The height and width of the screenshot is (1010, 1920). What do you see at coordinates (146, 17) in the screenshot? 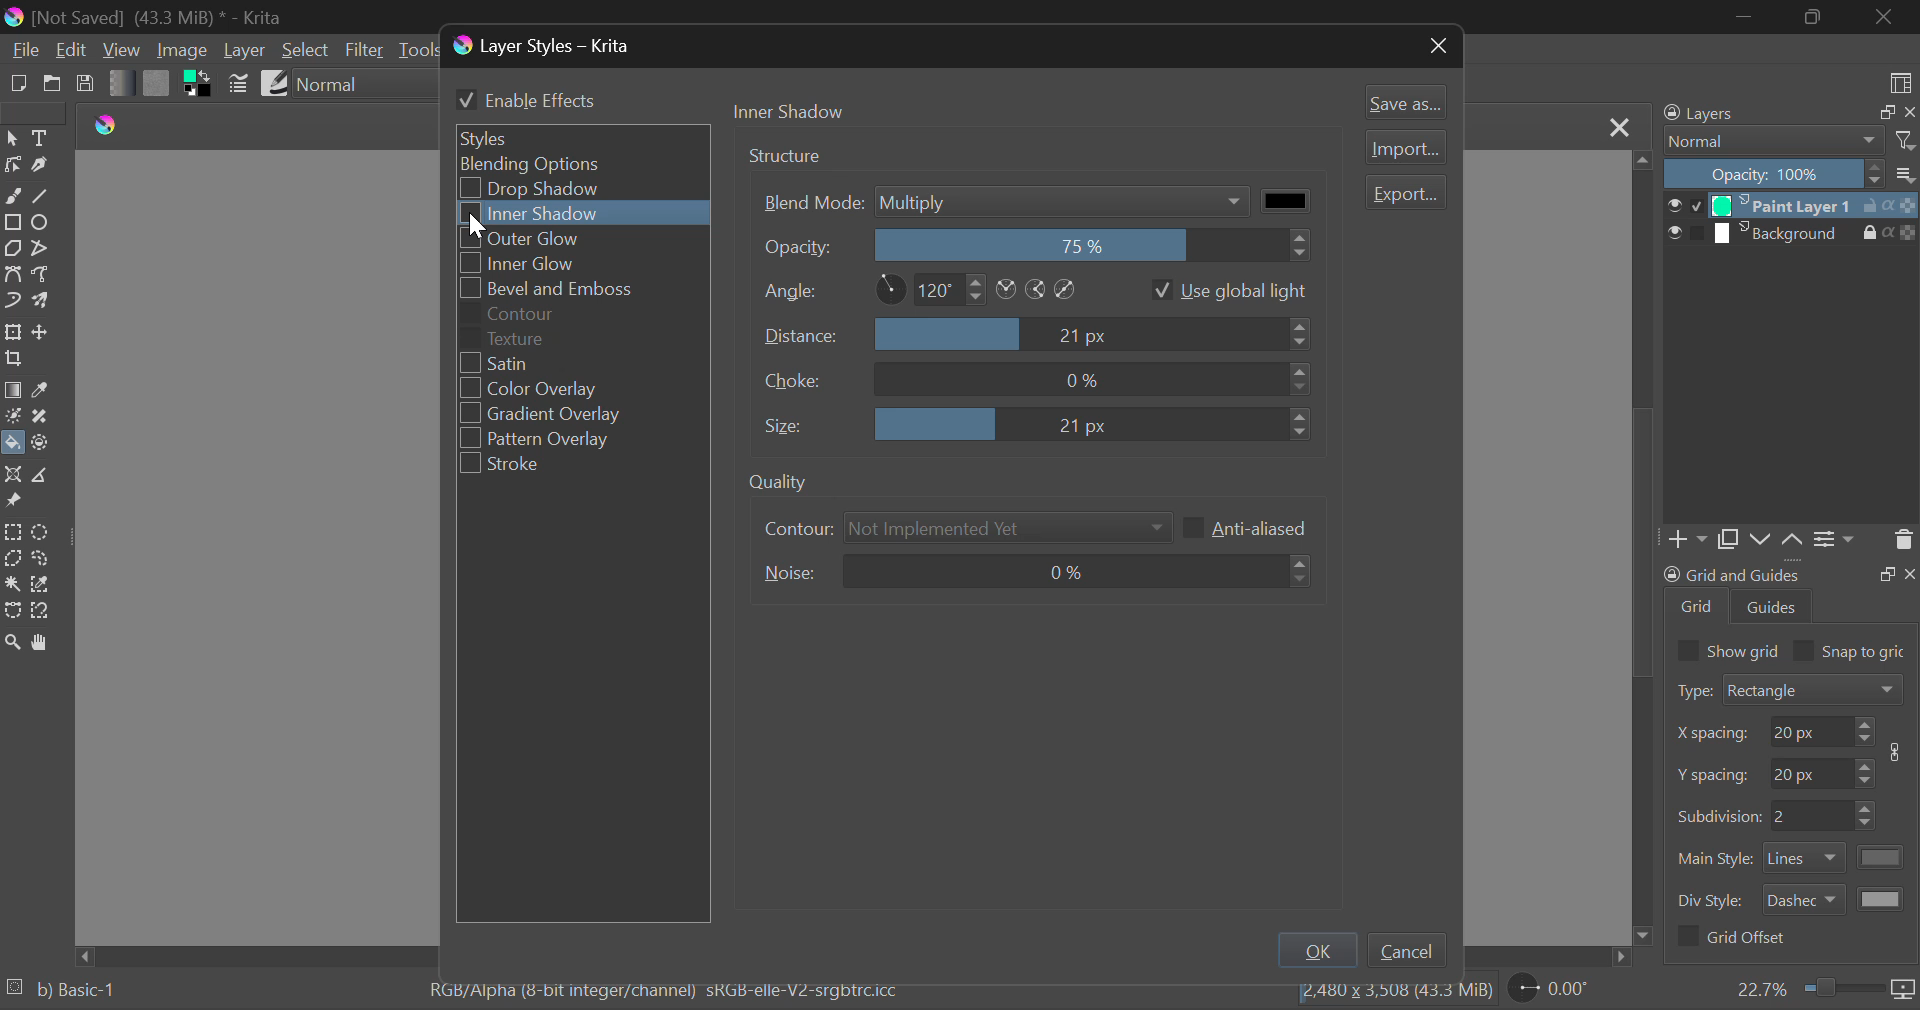
I see `Window Title` at bounding box center [146, 17].